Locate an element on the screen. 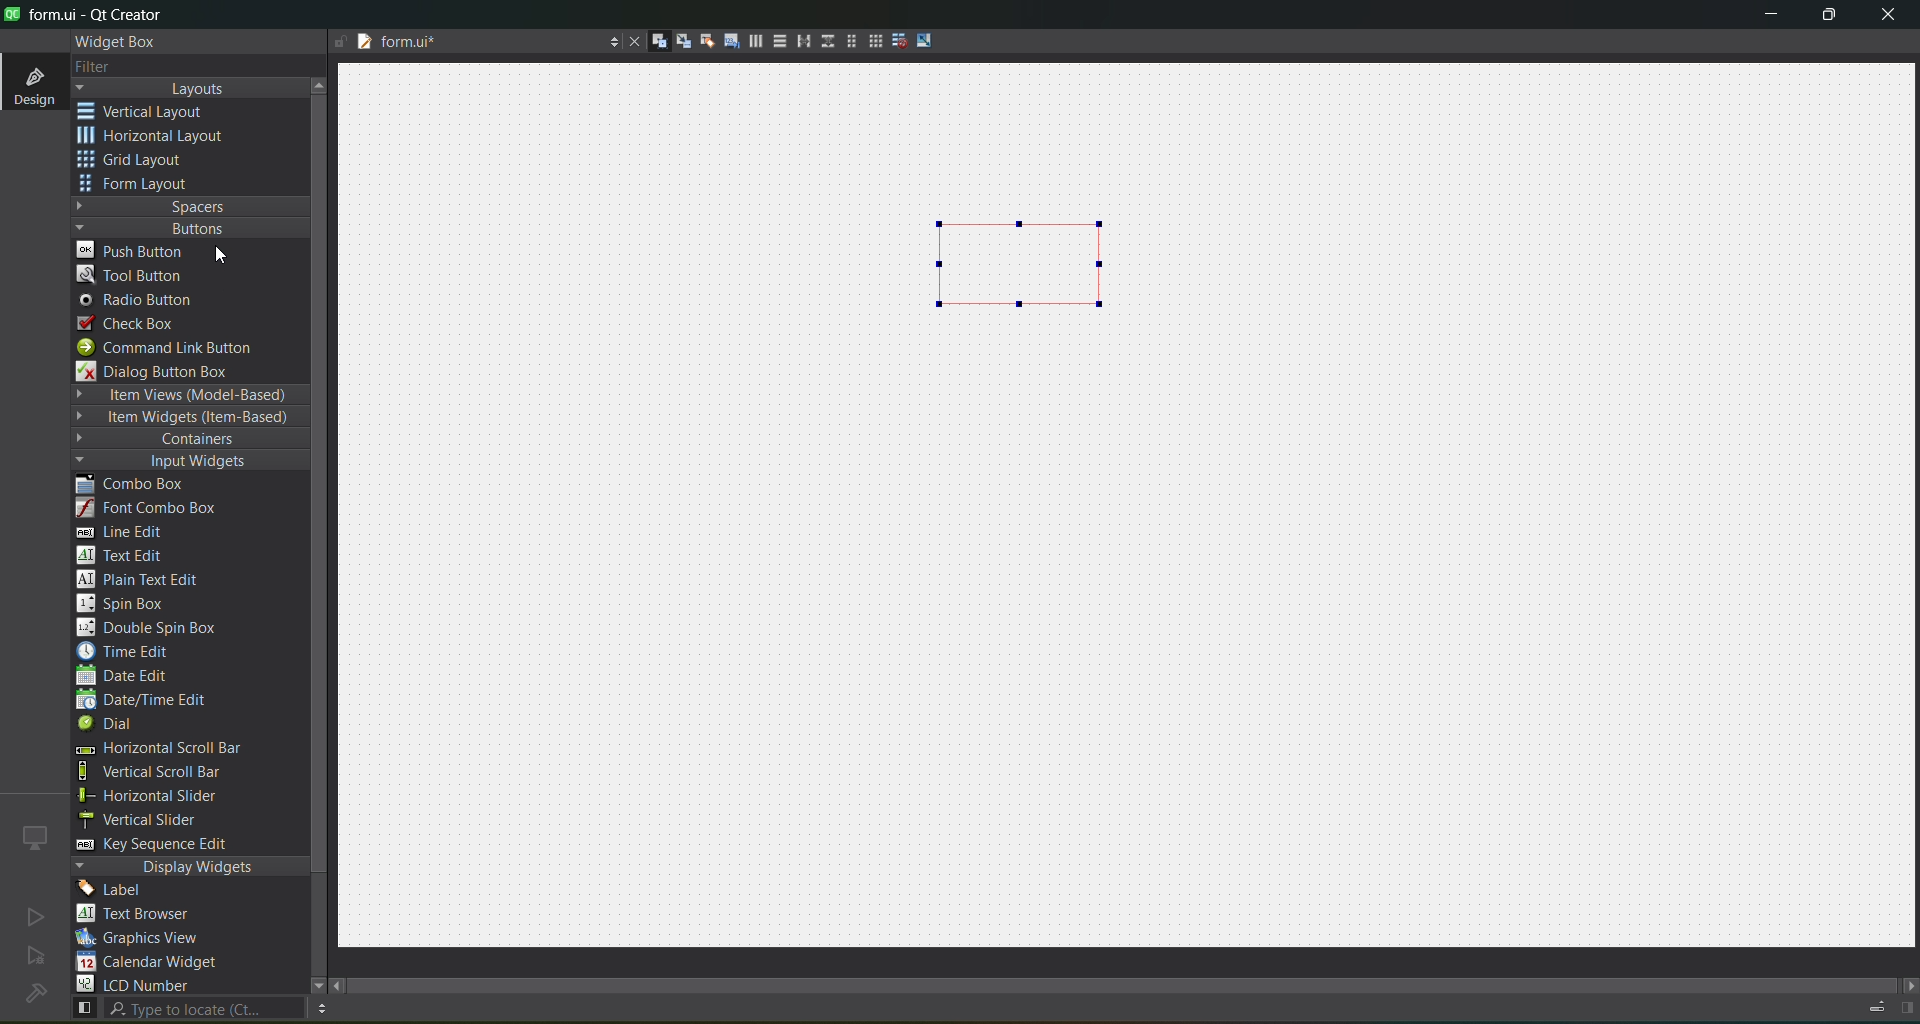  horizontal is located at coordinates (155, 139).